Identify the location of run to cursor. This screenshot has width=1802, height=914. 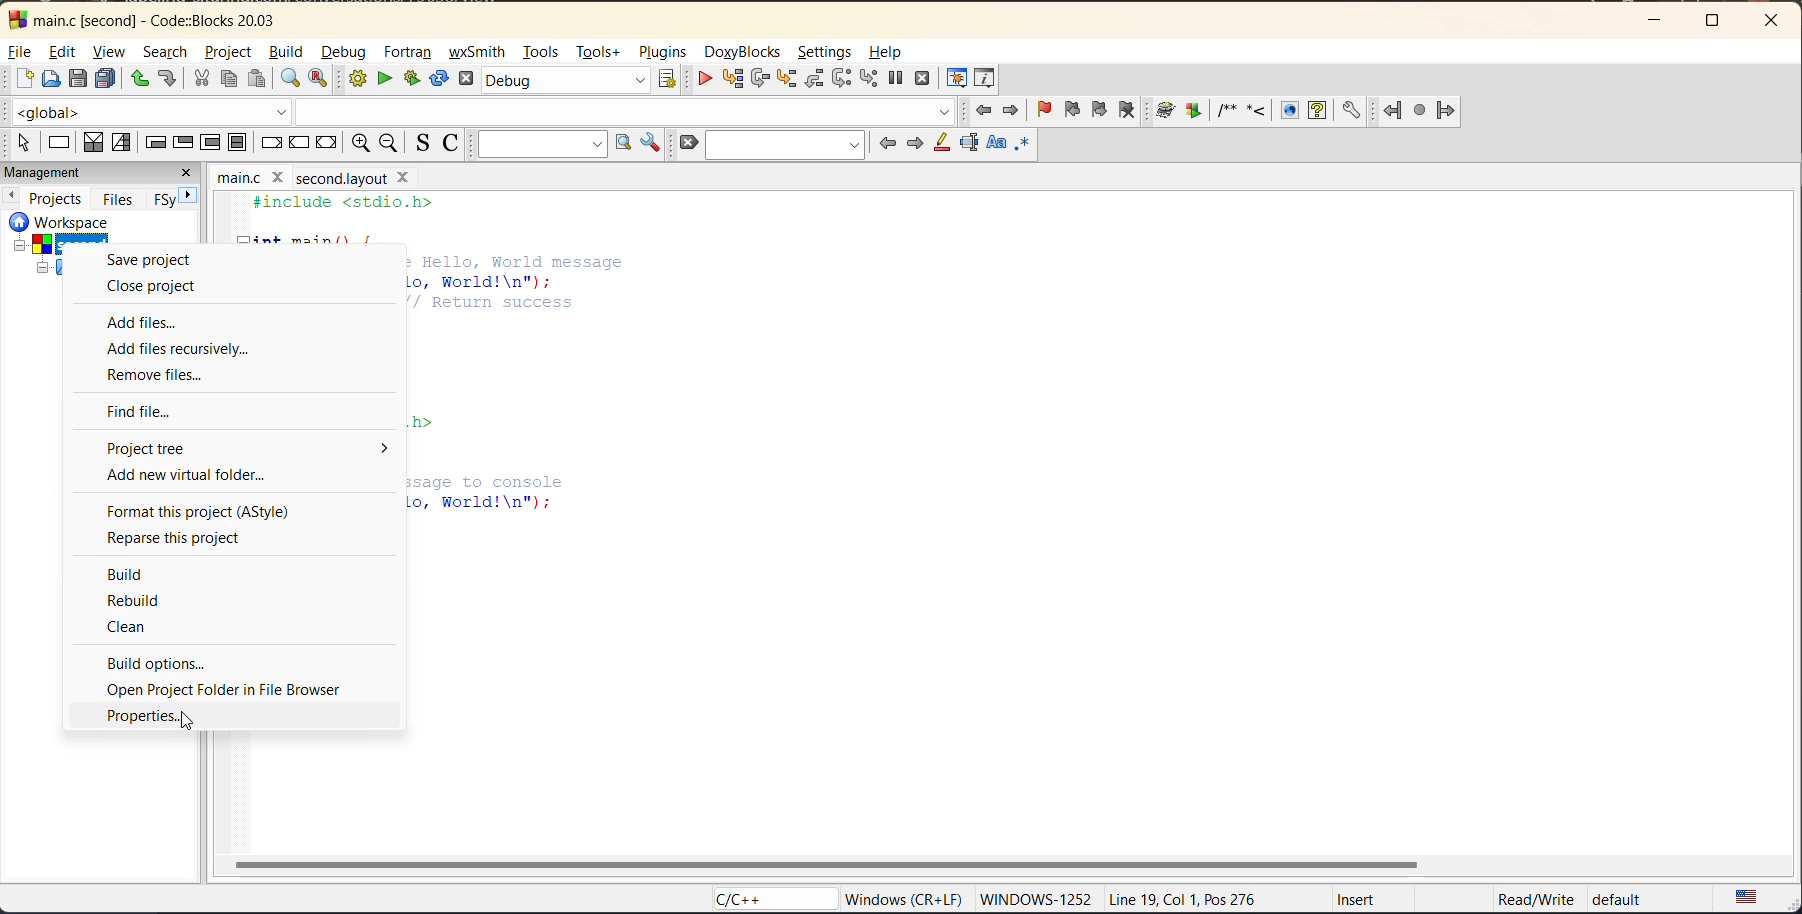
(730, 80).